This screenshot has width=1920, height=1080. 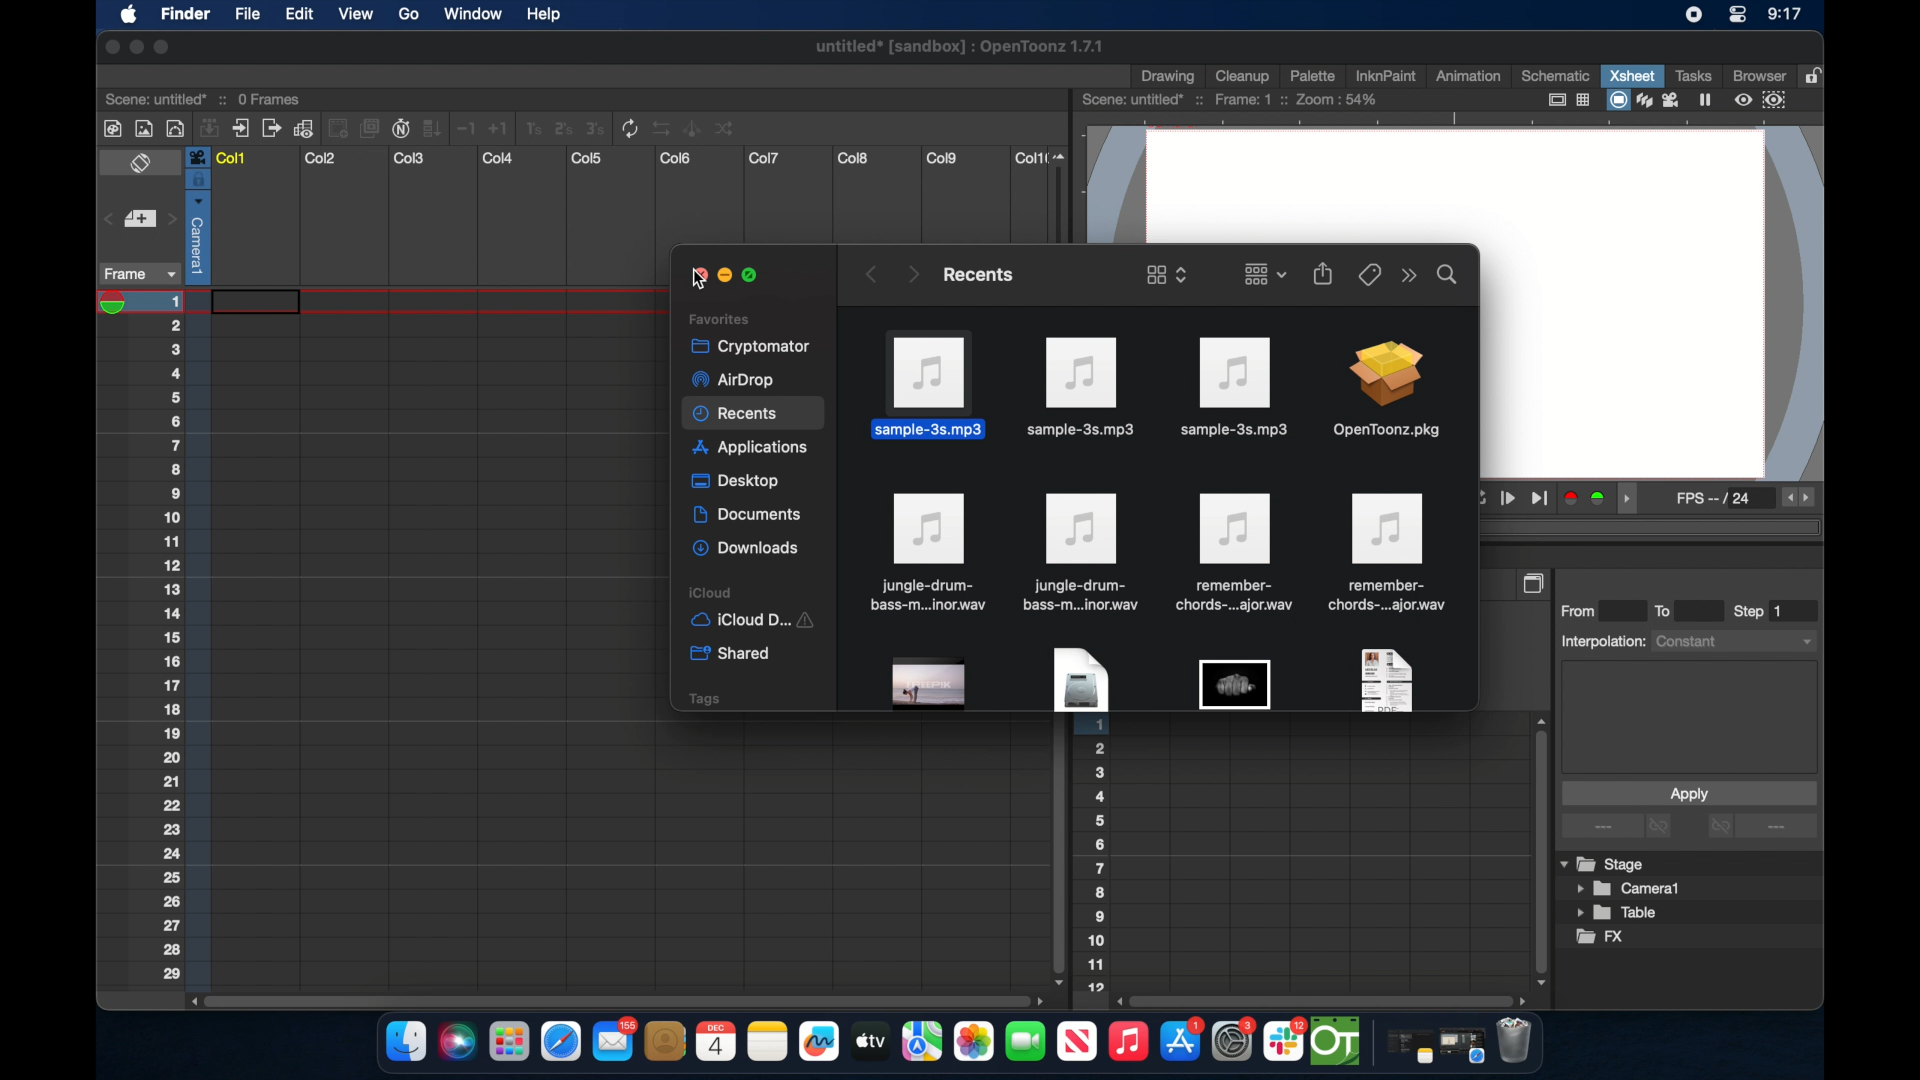 I want to click on file, so click(x=926, y=553).